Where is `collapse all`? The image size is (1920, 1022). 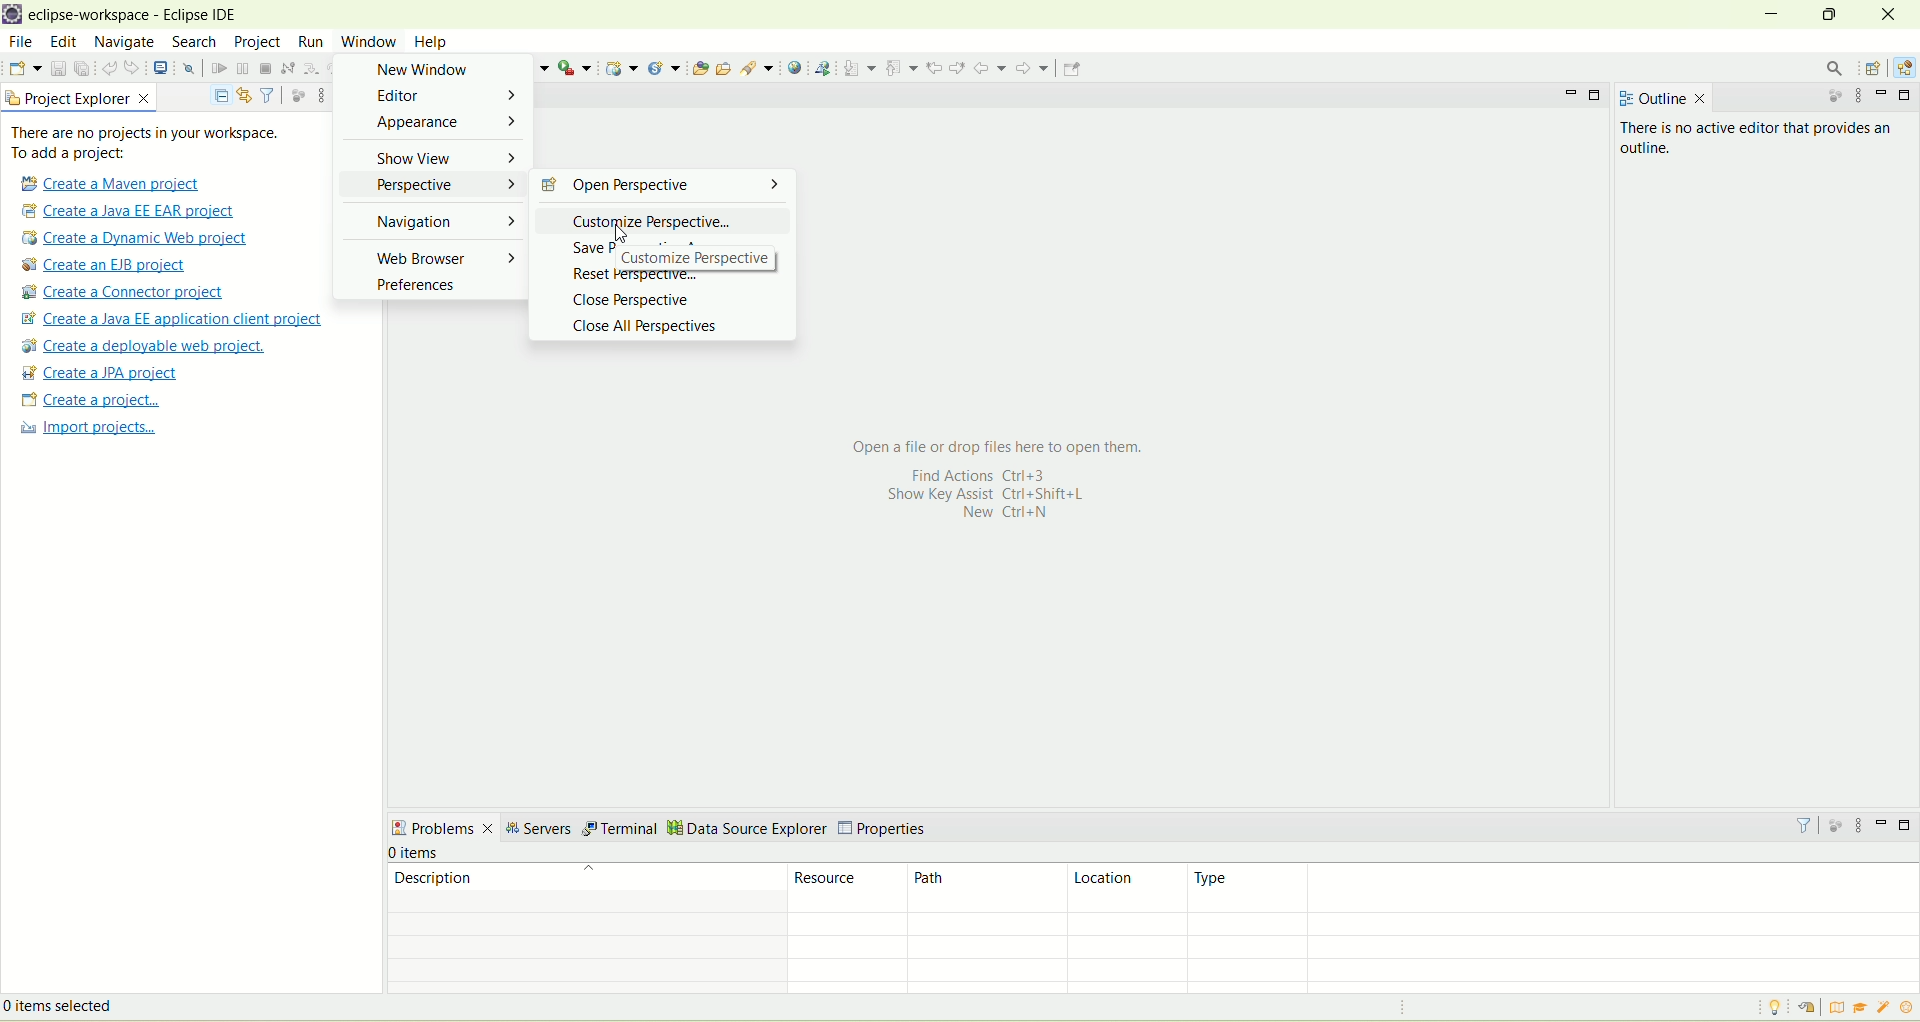 collapse all is located at coordinates (221, 92).